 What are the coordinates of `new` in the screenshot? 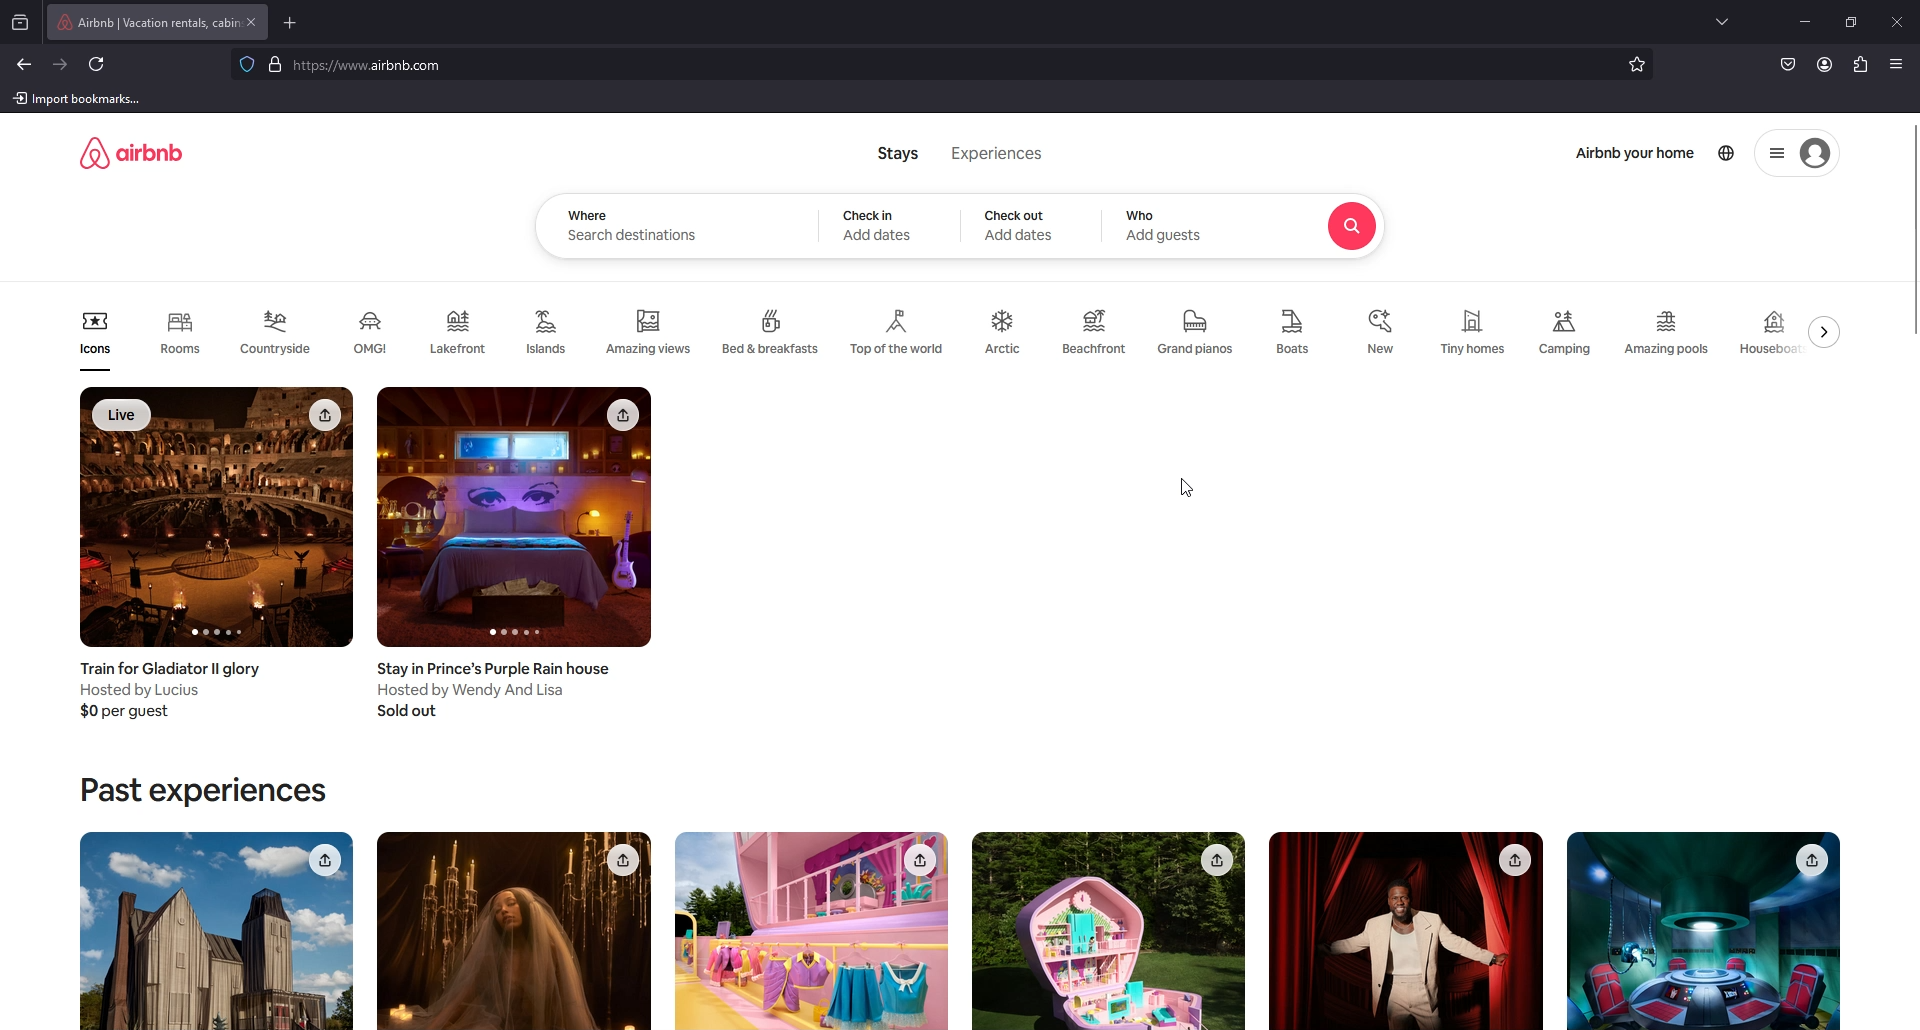 It's located at (1383, 332).